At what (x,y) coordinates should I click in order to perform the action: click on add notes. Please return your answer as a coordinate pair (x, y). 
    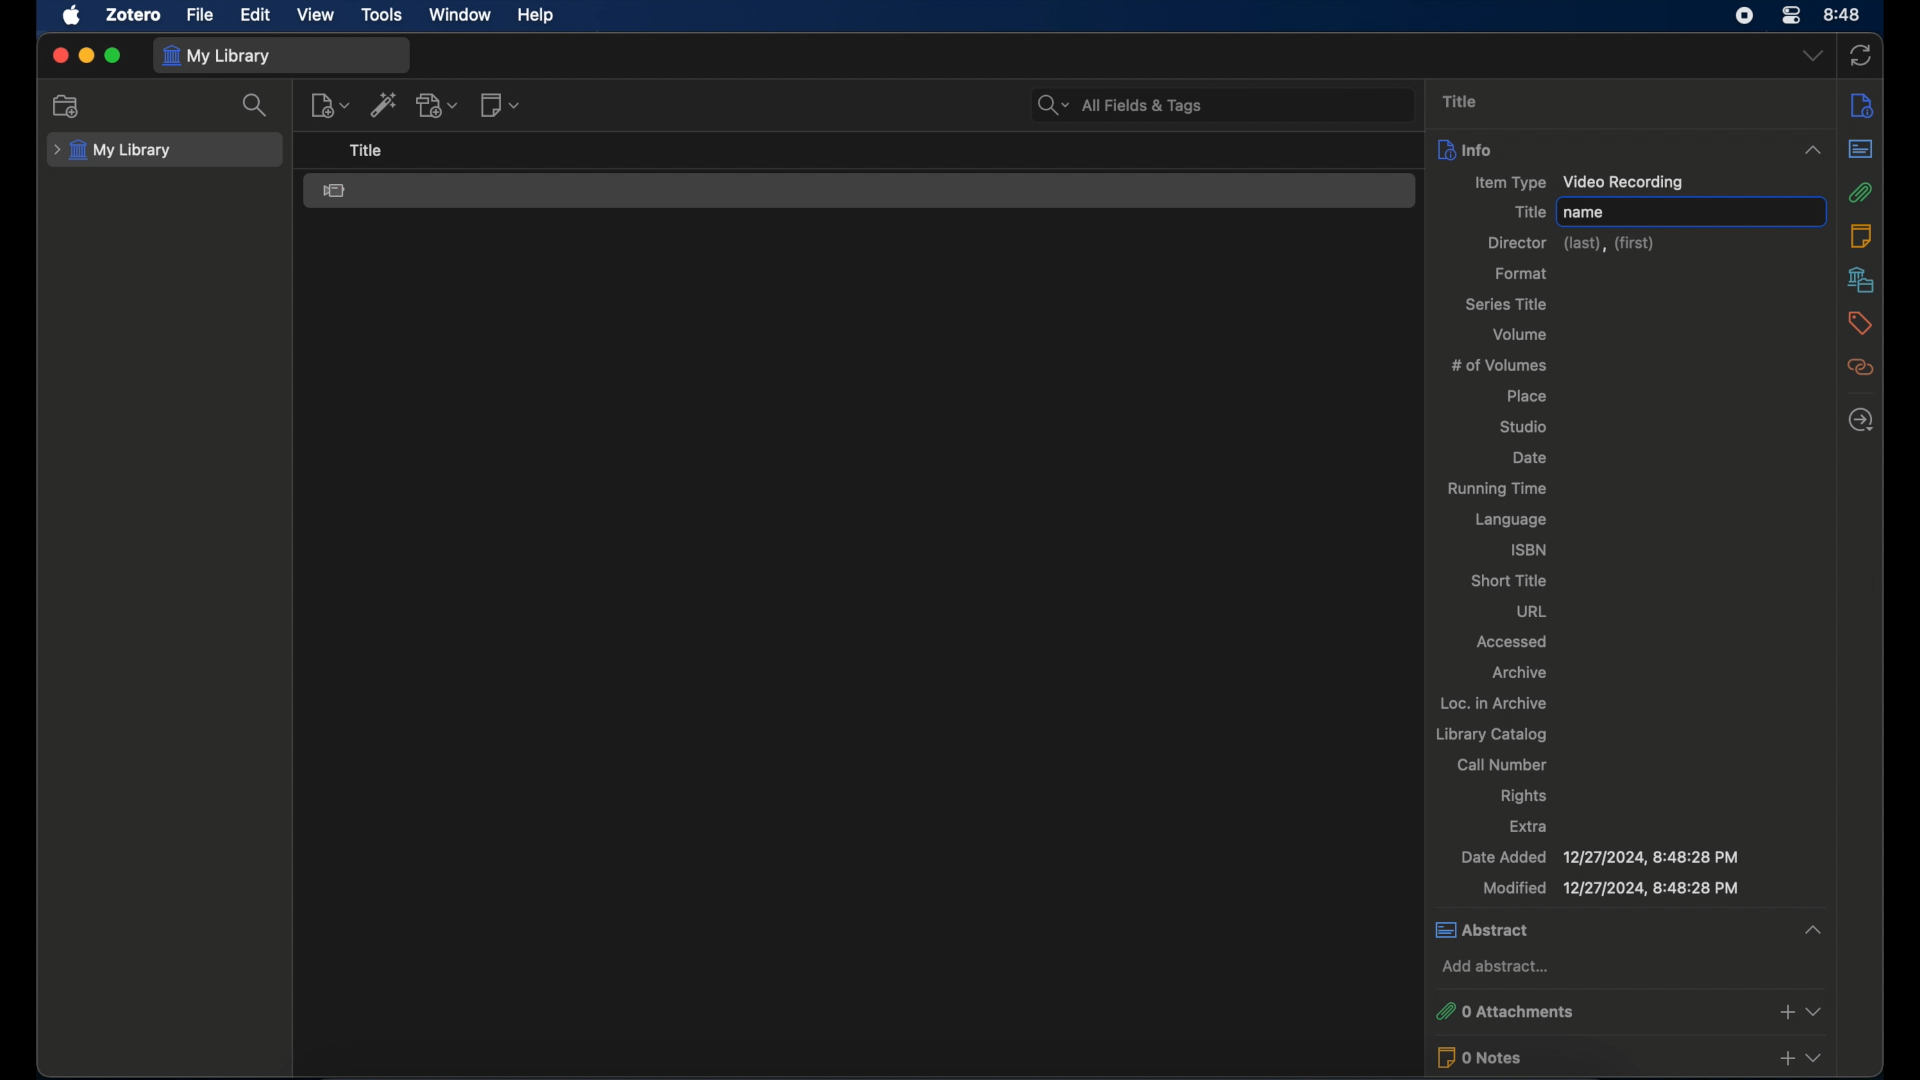
    Looking at the image, I should click on (1786, 1060).